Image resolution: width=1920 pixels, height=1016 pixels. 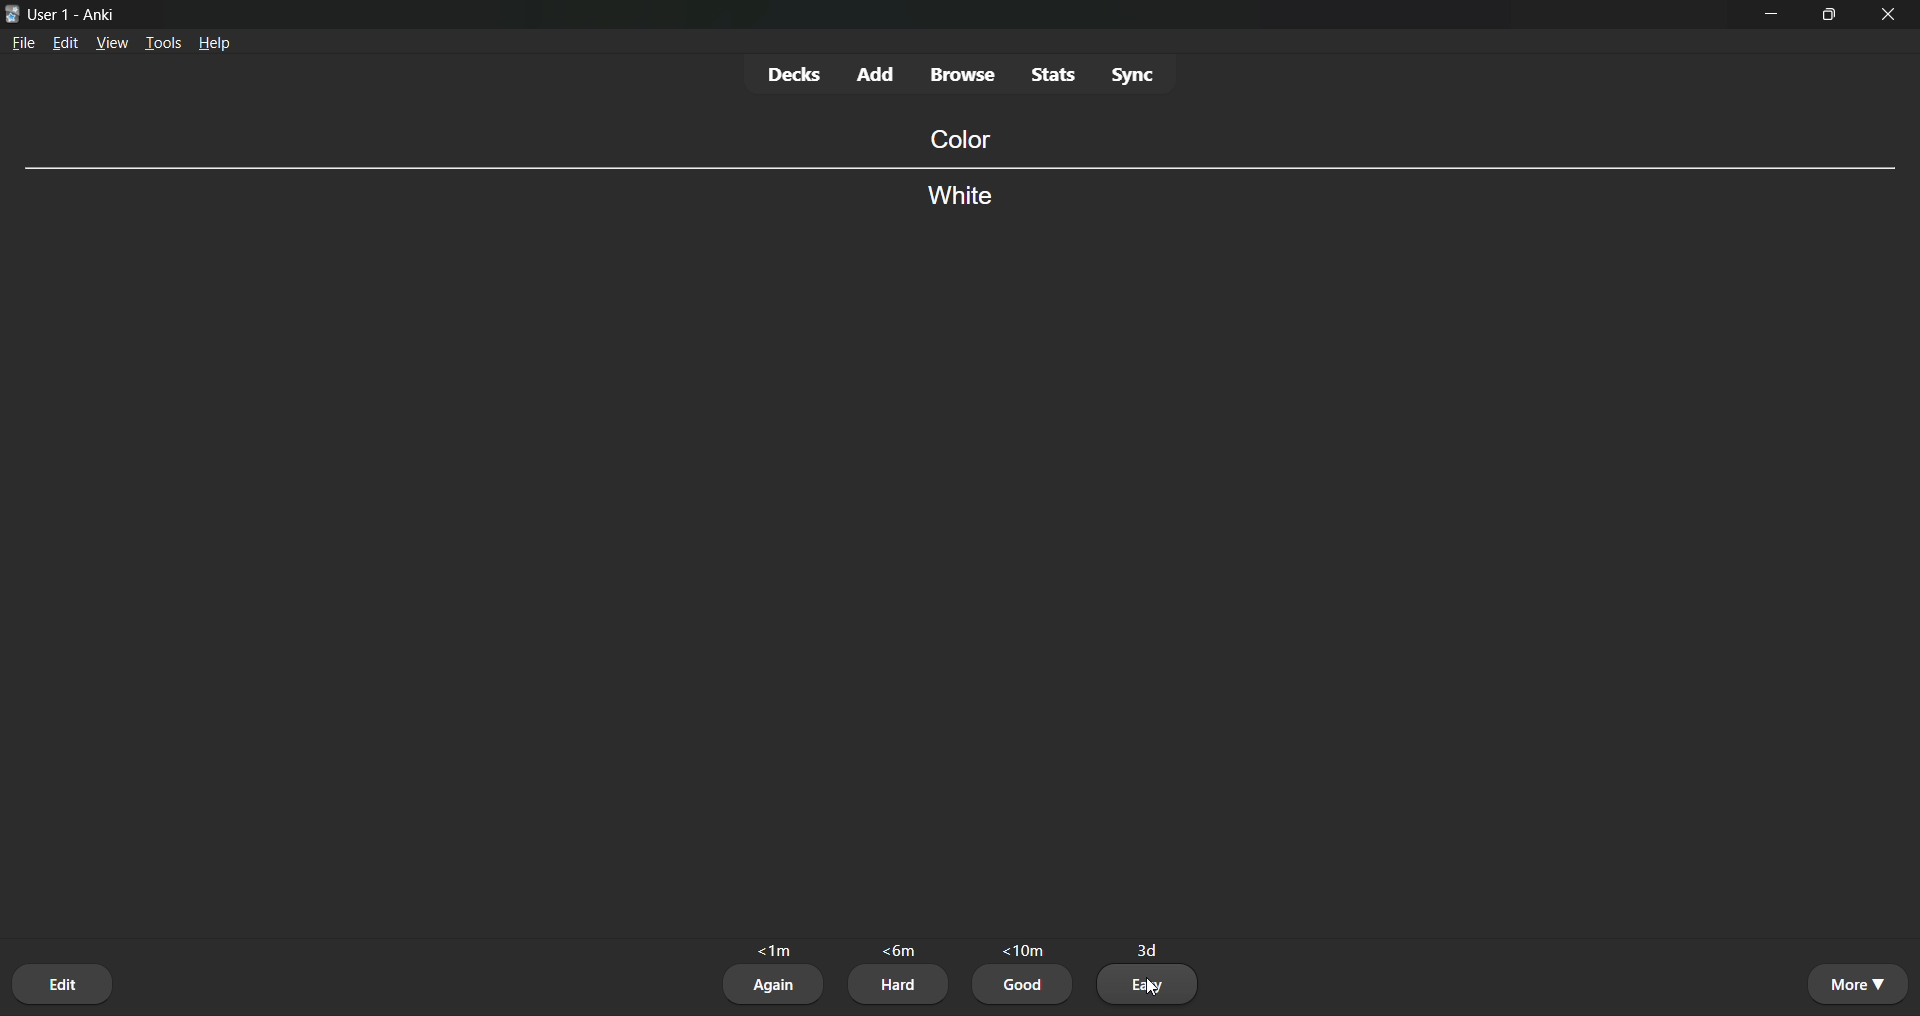 What do you see at coordinates (1774, 21) in the screenshot?
I see `minimize` at bounding box center [1774, 21].